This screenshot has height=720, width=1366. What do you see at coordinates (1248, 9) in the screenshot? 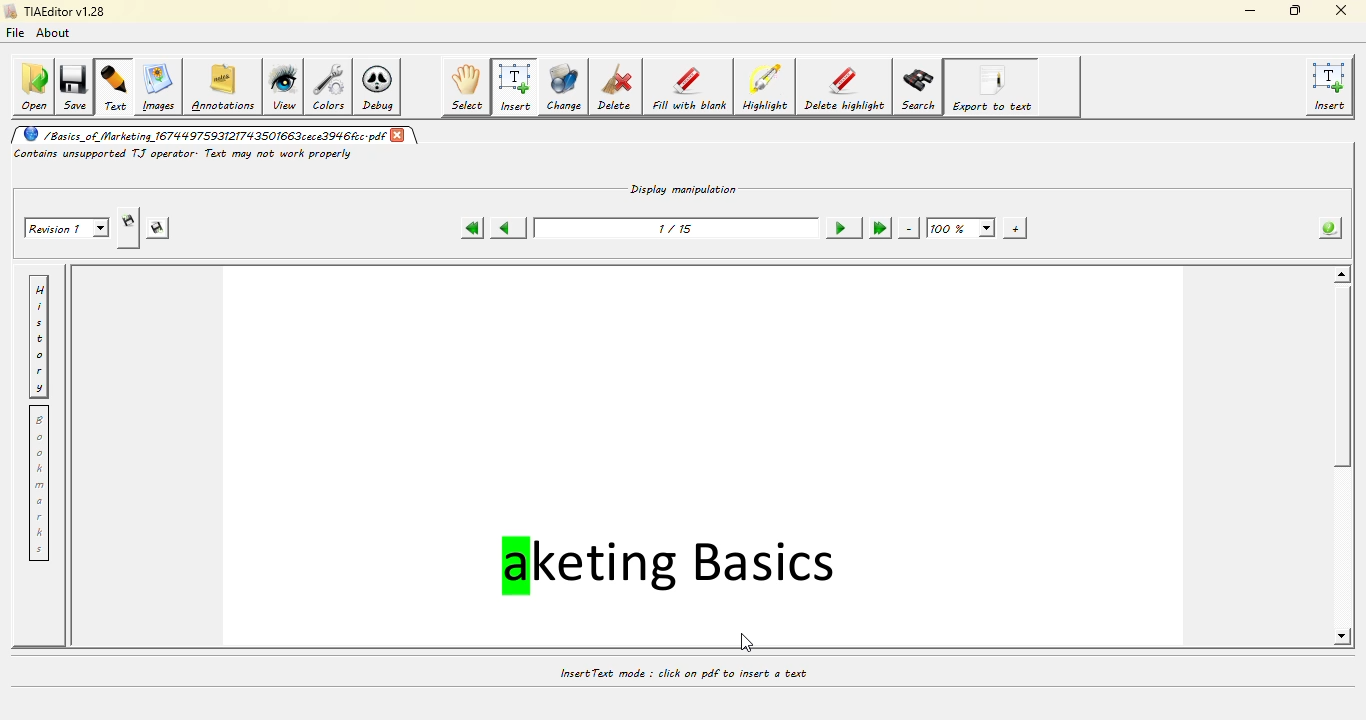
I see `minimize` at bounding box center [1248, 9].